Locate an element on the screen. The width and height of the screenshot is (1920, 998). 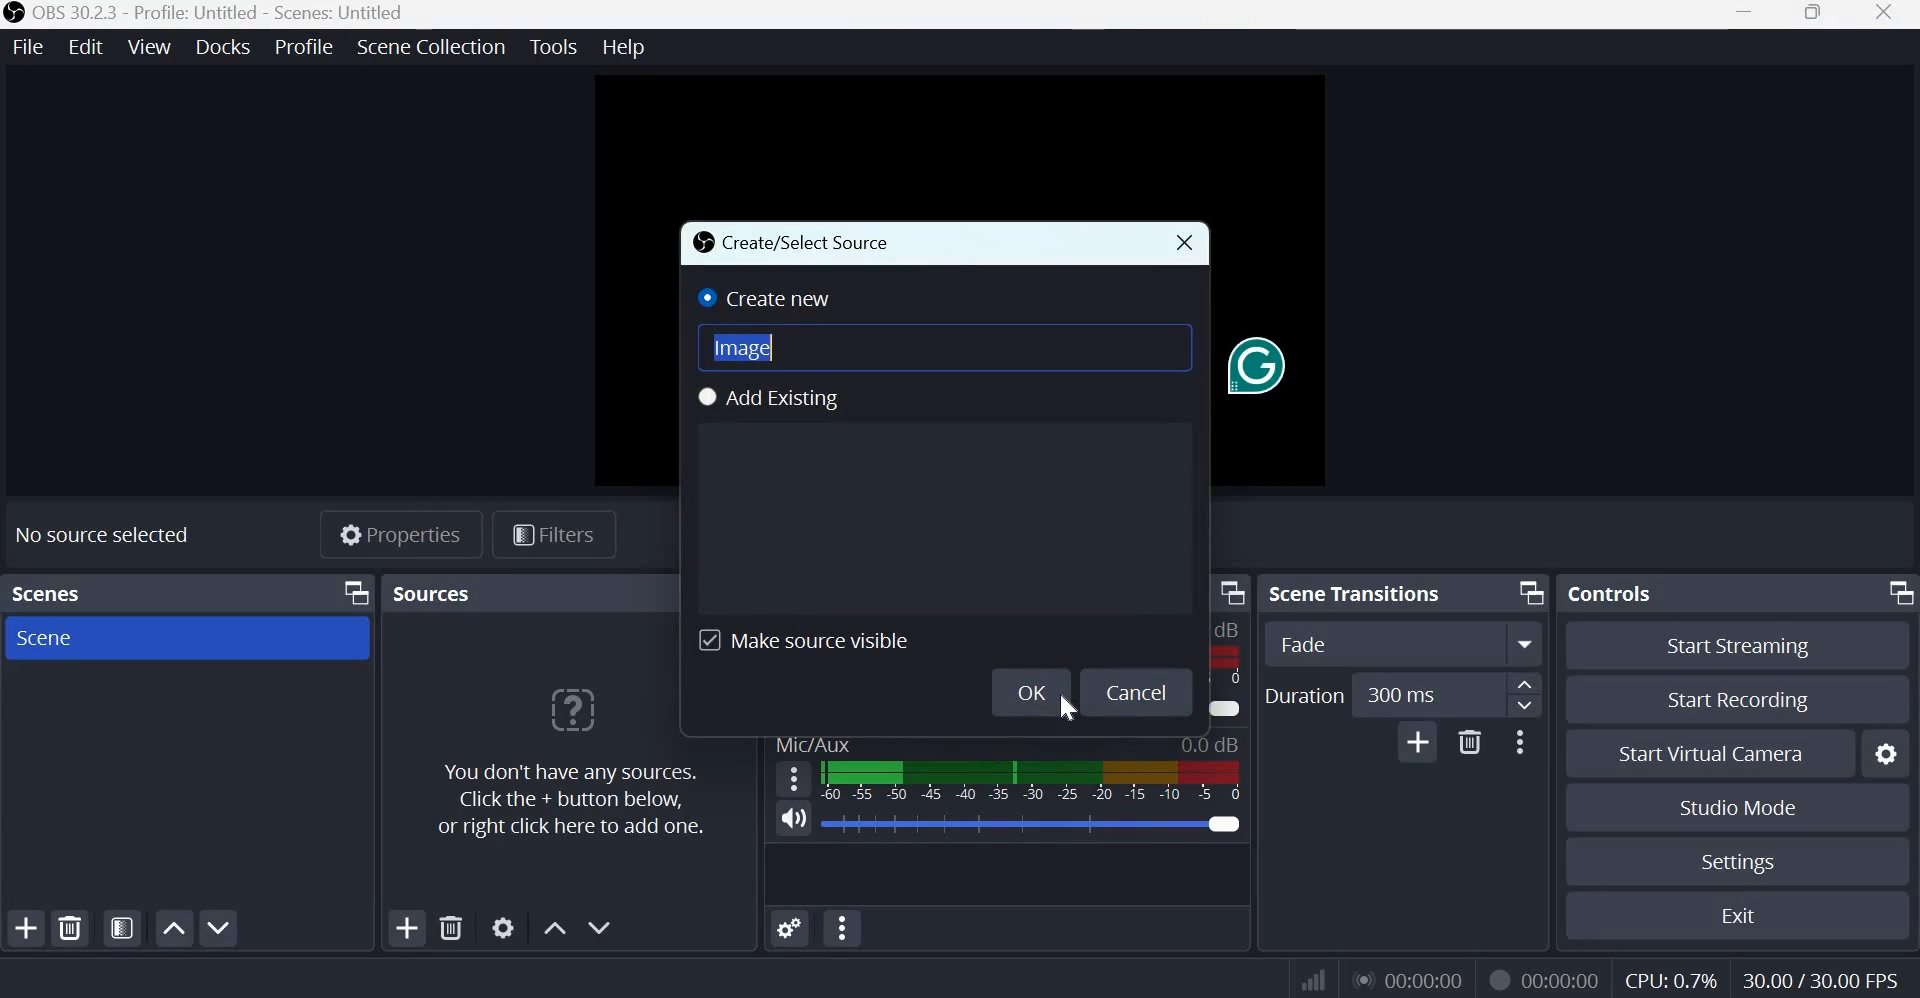
increase is located at coordinates (1531, 685).